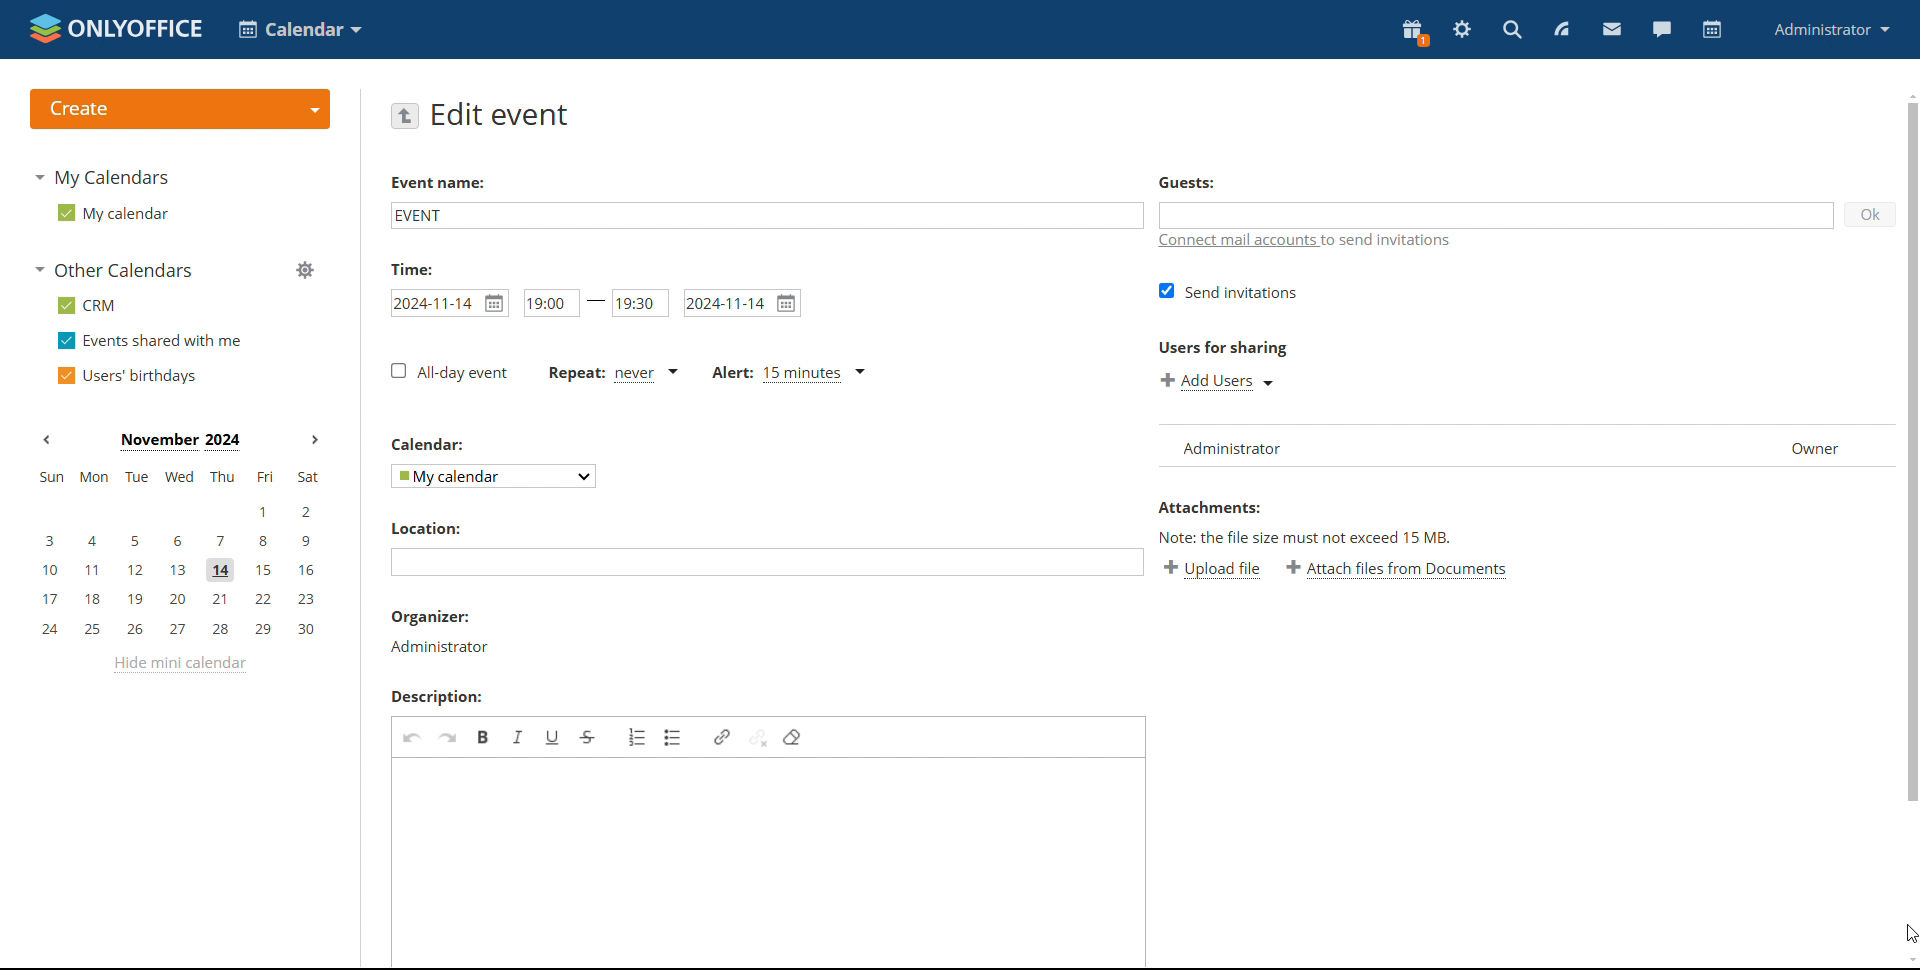 This screenshot has width=1920, height=970. I want to click on list of users, so click(1518, 446).